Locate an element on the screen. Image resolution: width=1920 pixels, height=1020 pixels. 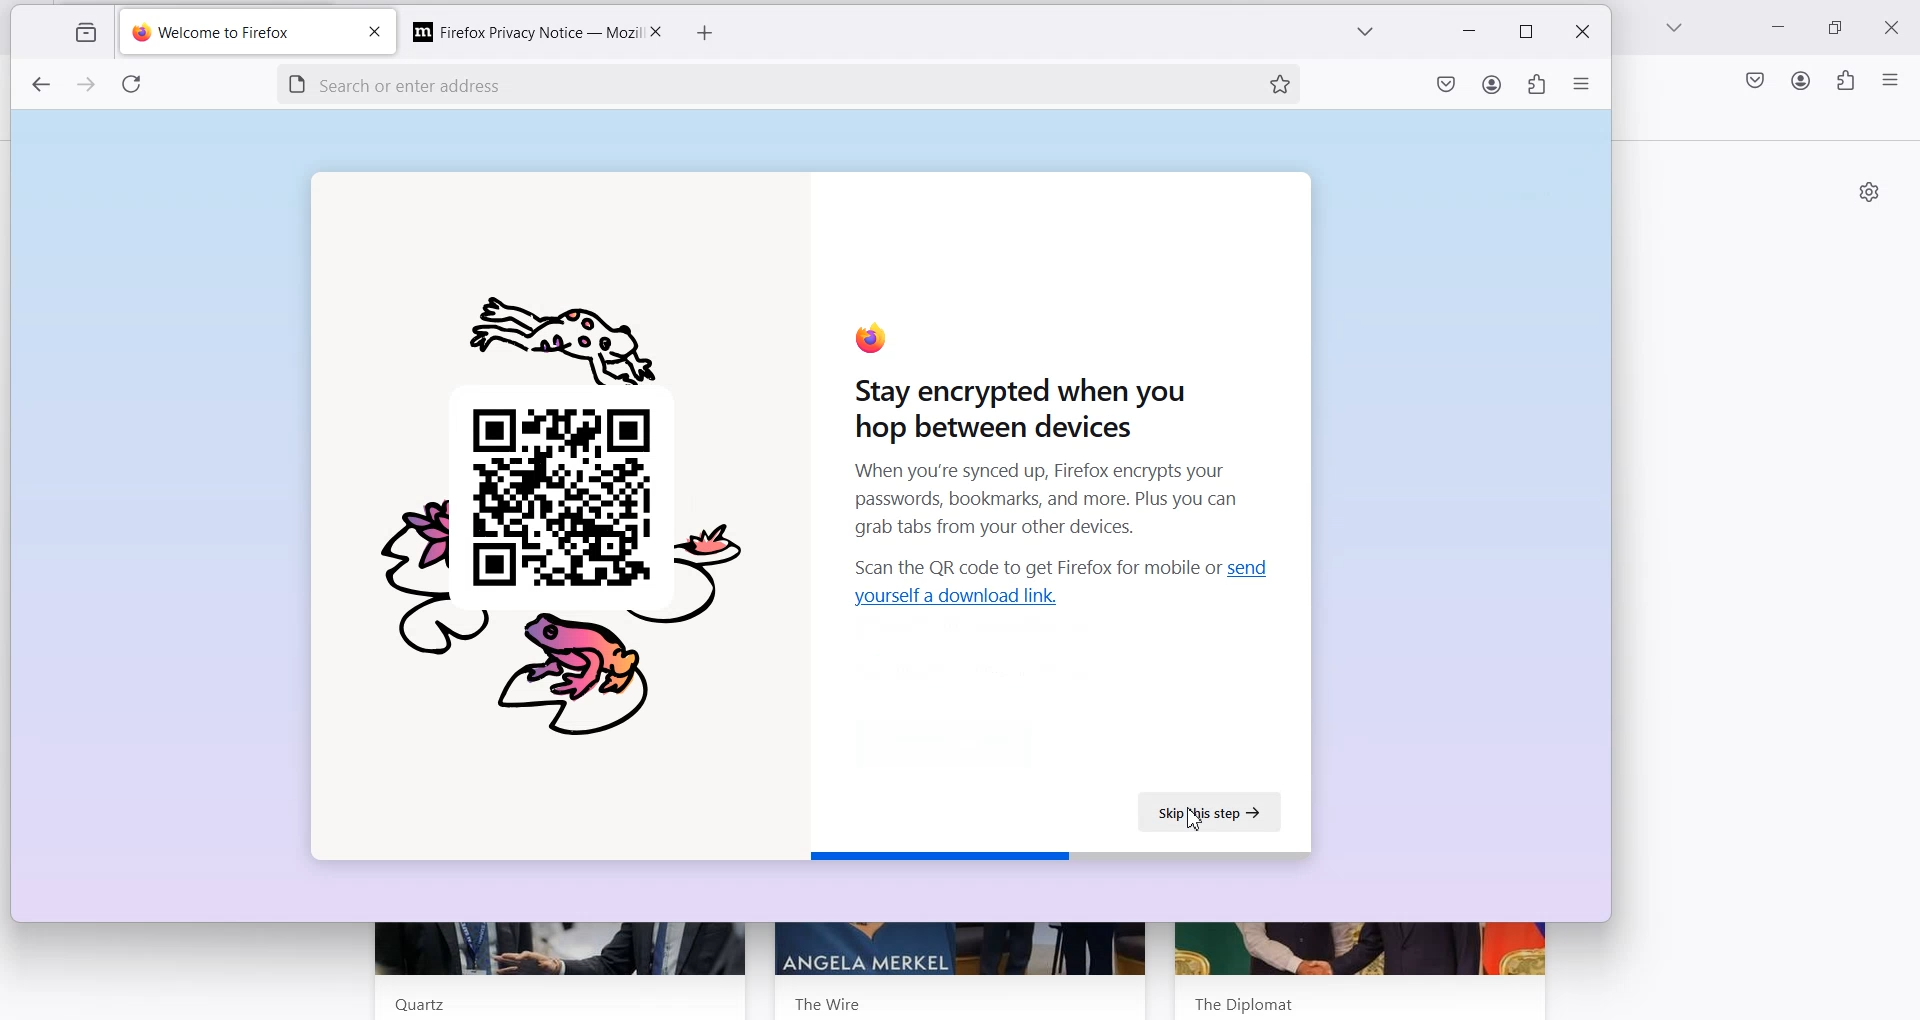
next page is located at coordinates (88, 87).